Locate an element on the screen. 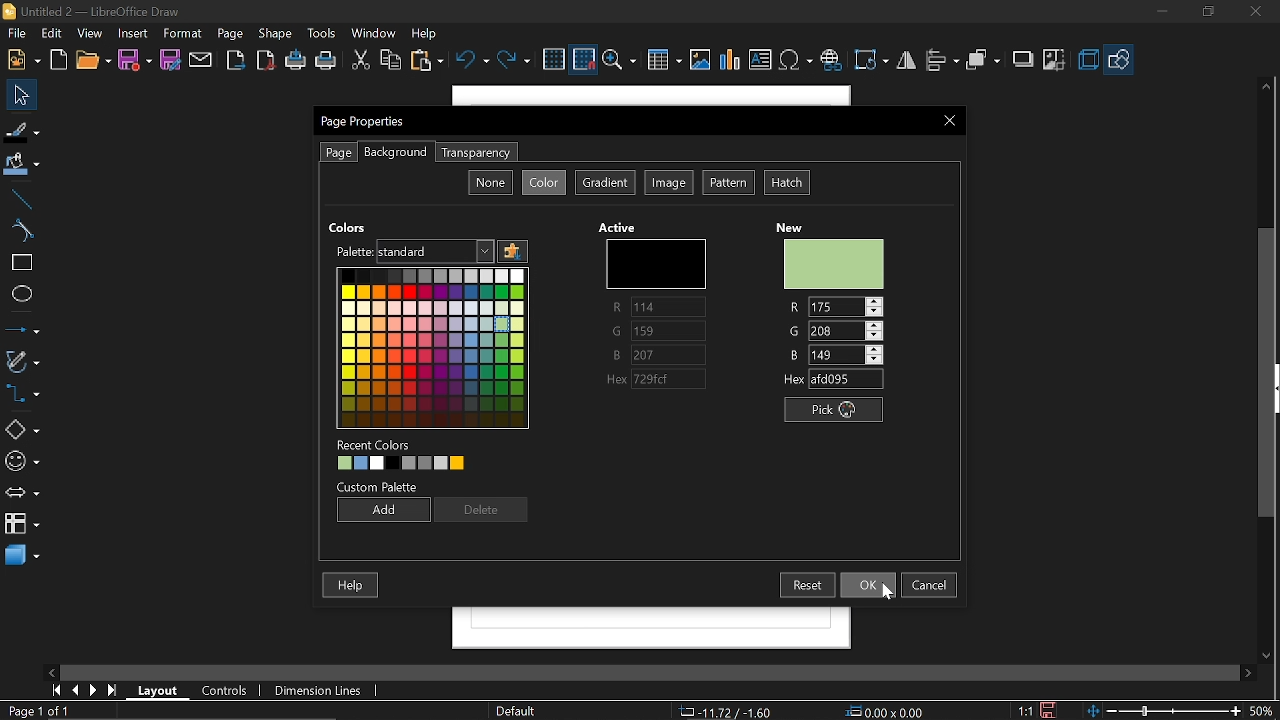 The image size is (1280, 720). Ellipse is located at coordinates (20, 297).